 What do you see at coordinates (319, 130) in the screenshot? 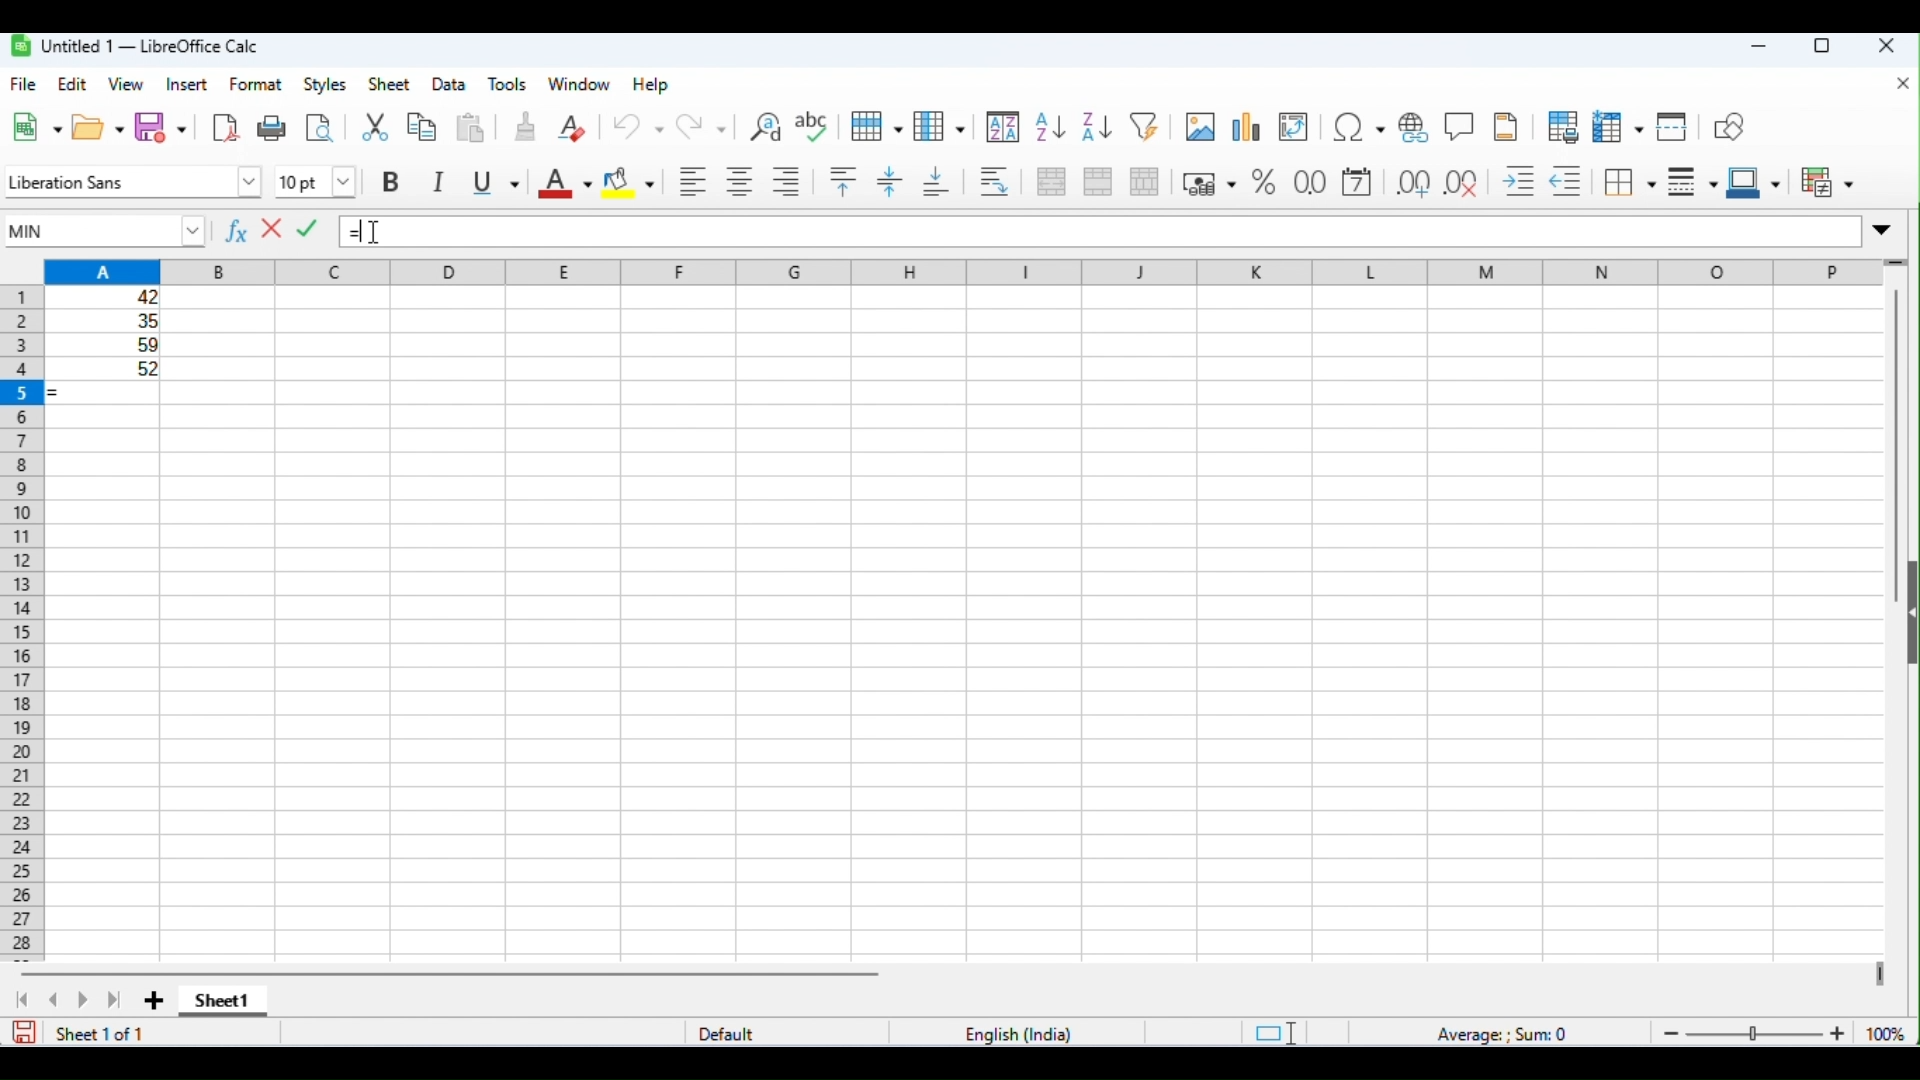
I see `toggle print preview` at bounding box center [319, 130].